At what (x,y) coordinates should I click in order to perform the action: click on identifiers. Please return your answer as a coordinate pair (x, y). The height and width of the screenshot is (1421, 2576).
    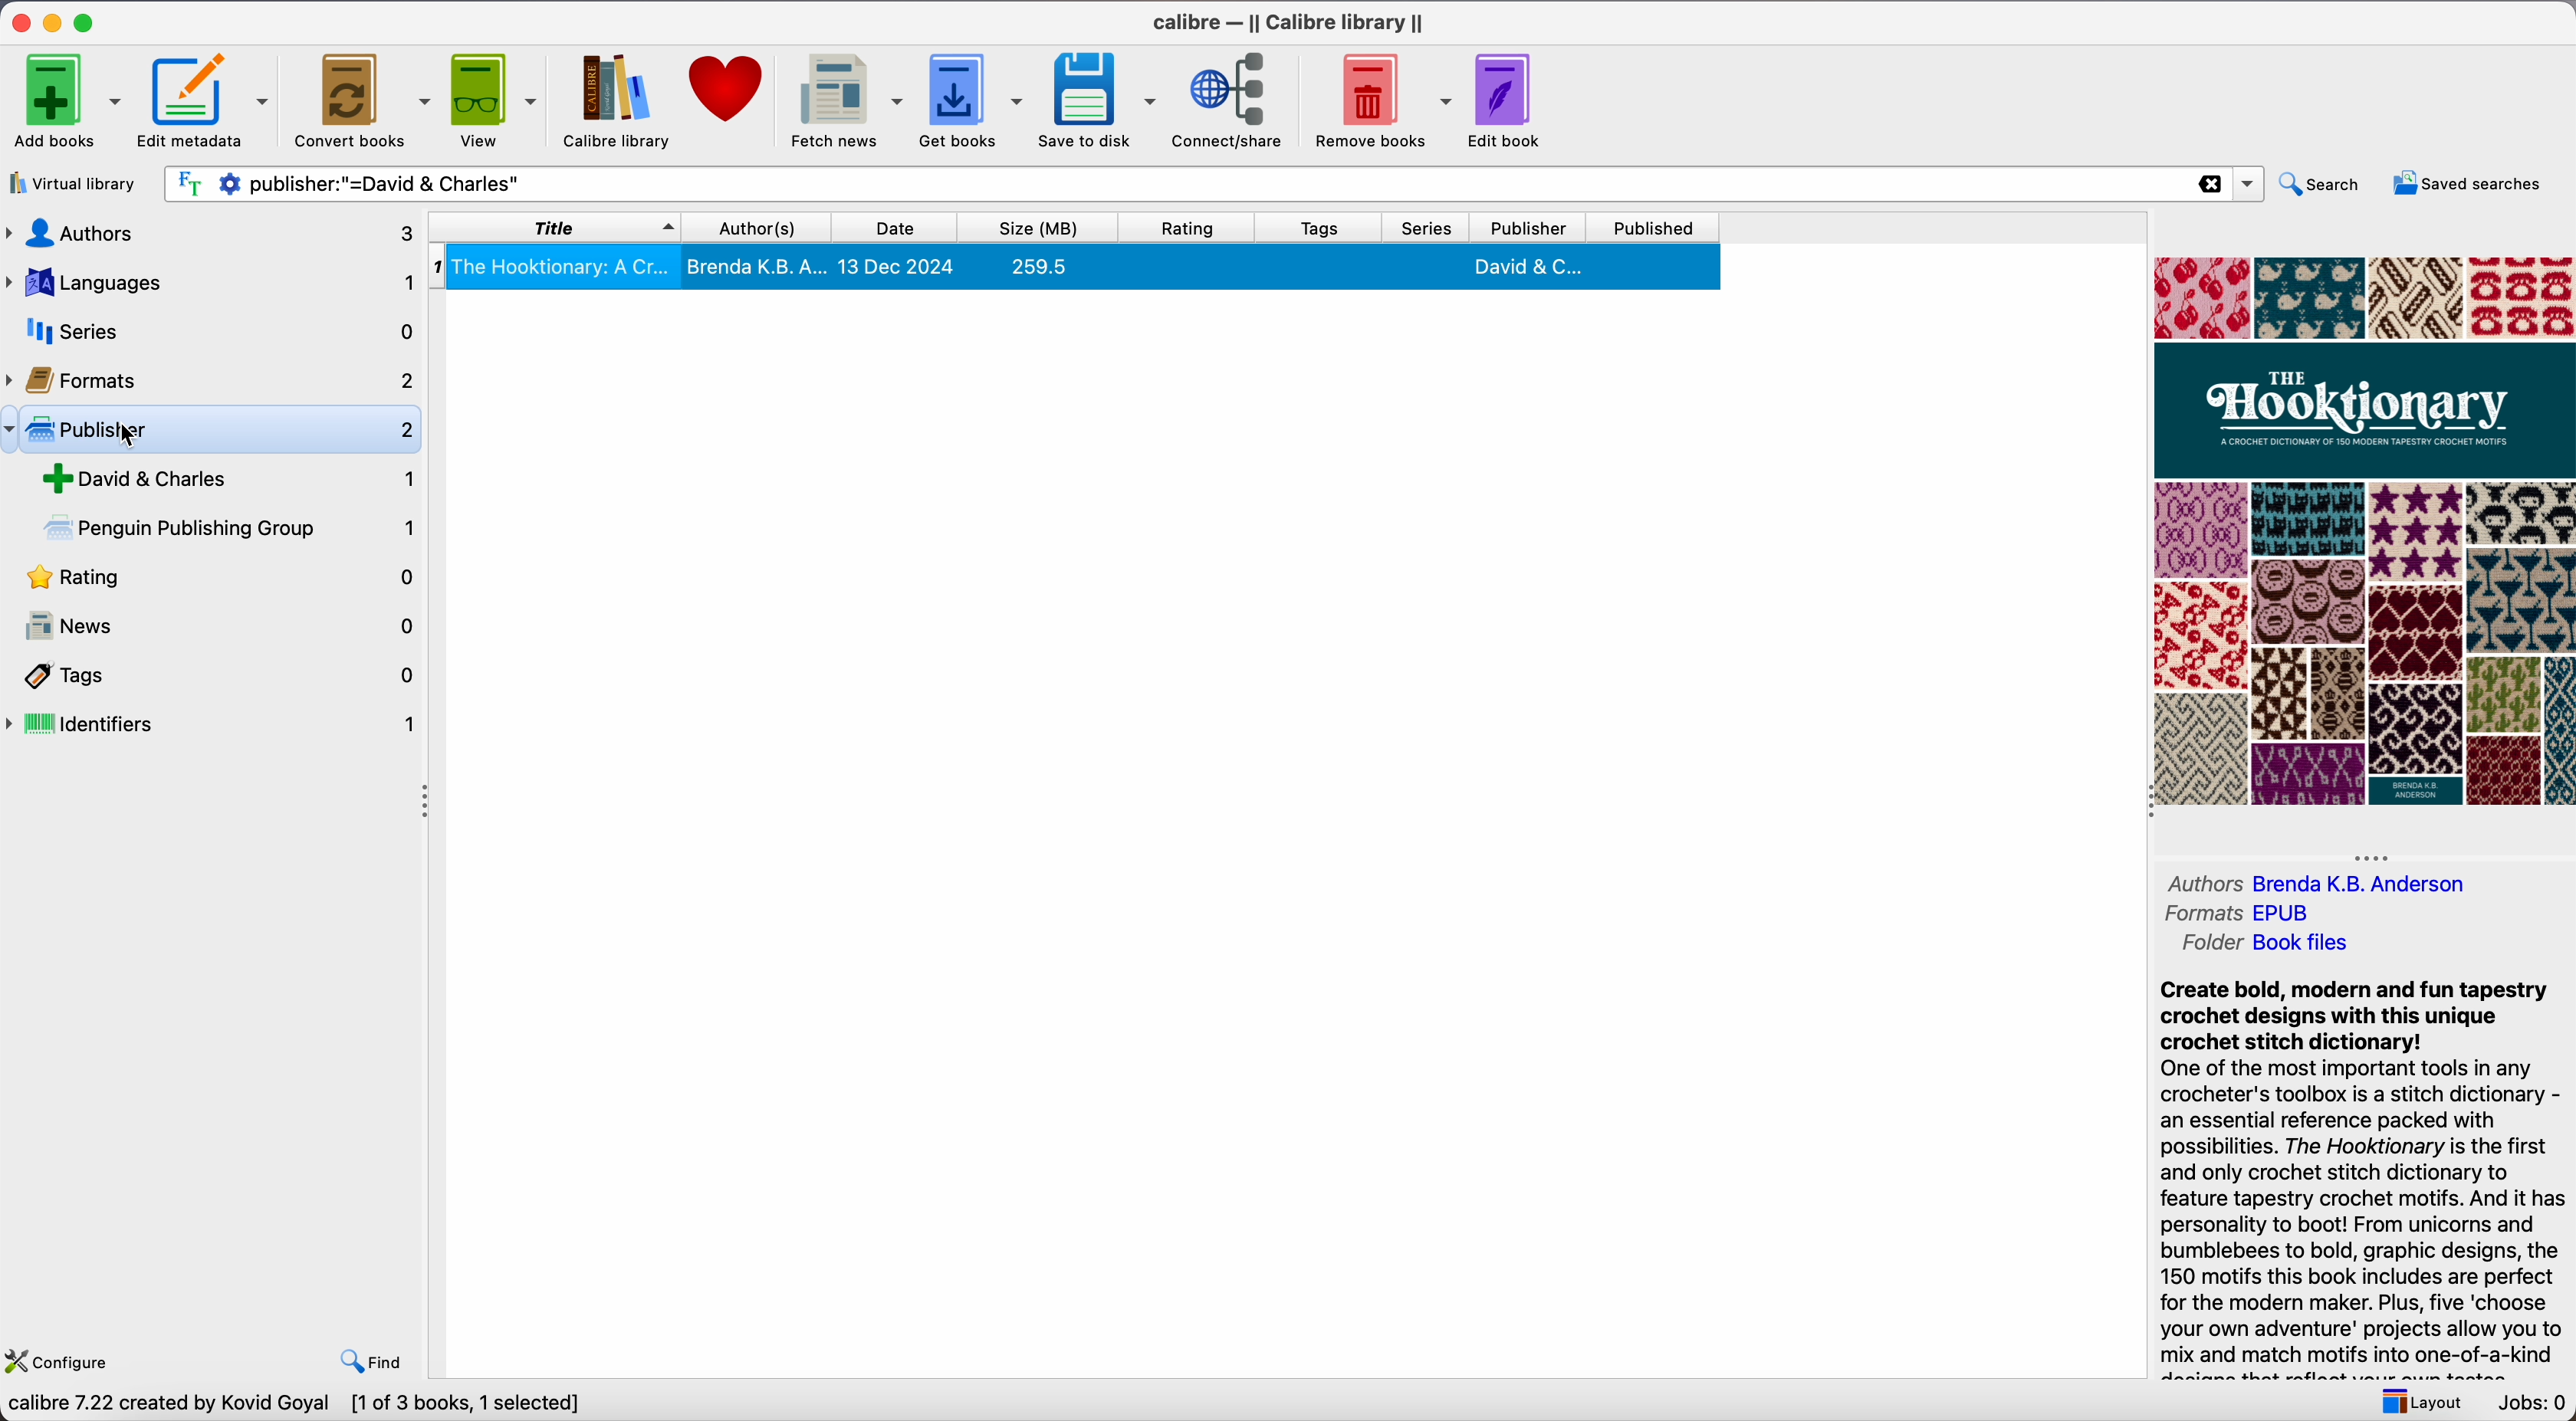
    Looking at the image, I should click on (214, 726).